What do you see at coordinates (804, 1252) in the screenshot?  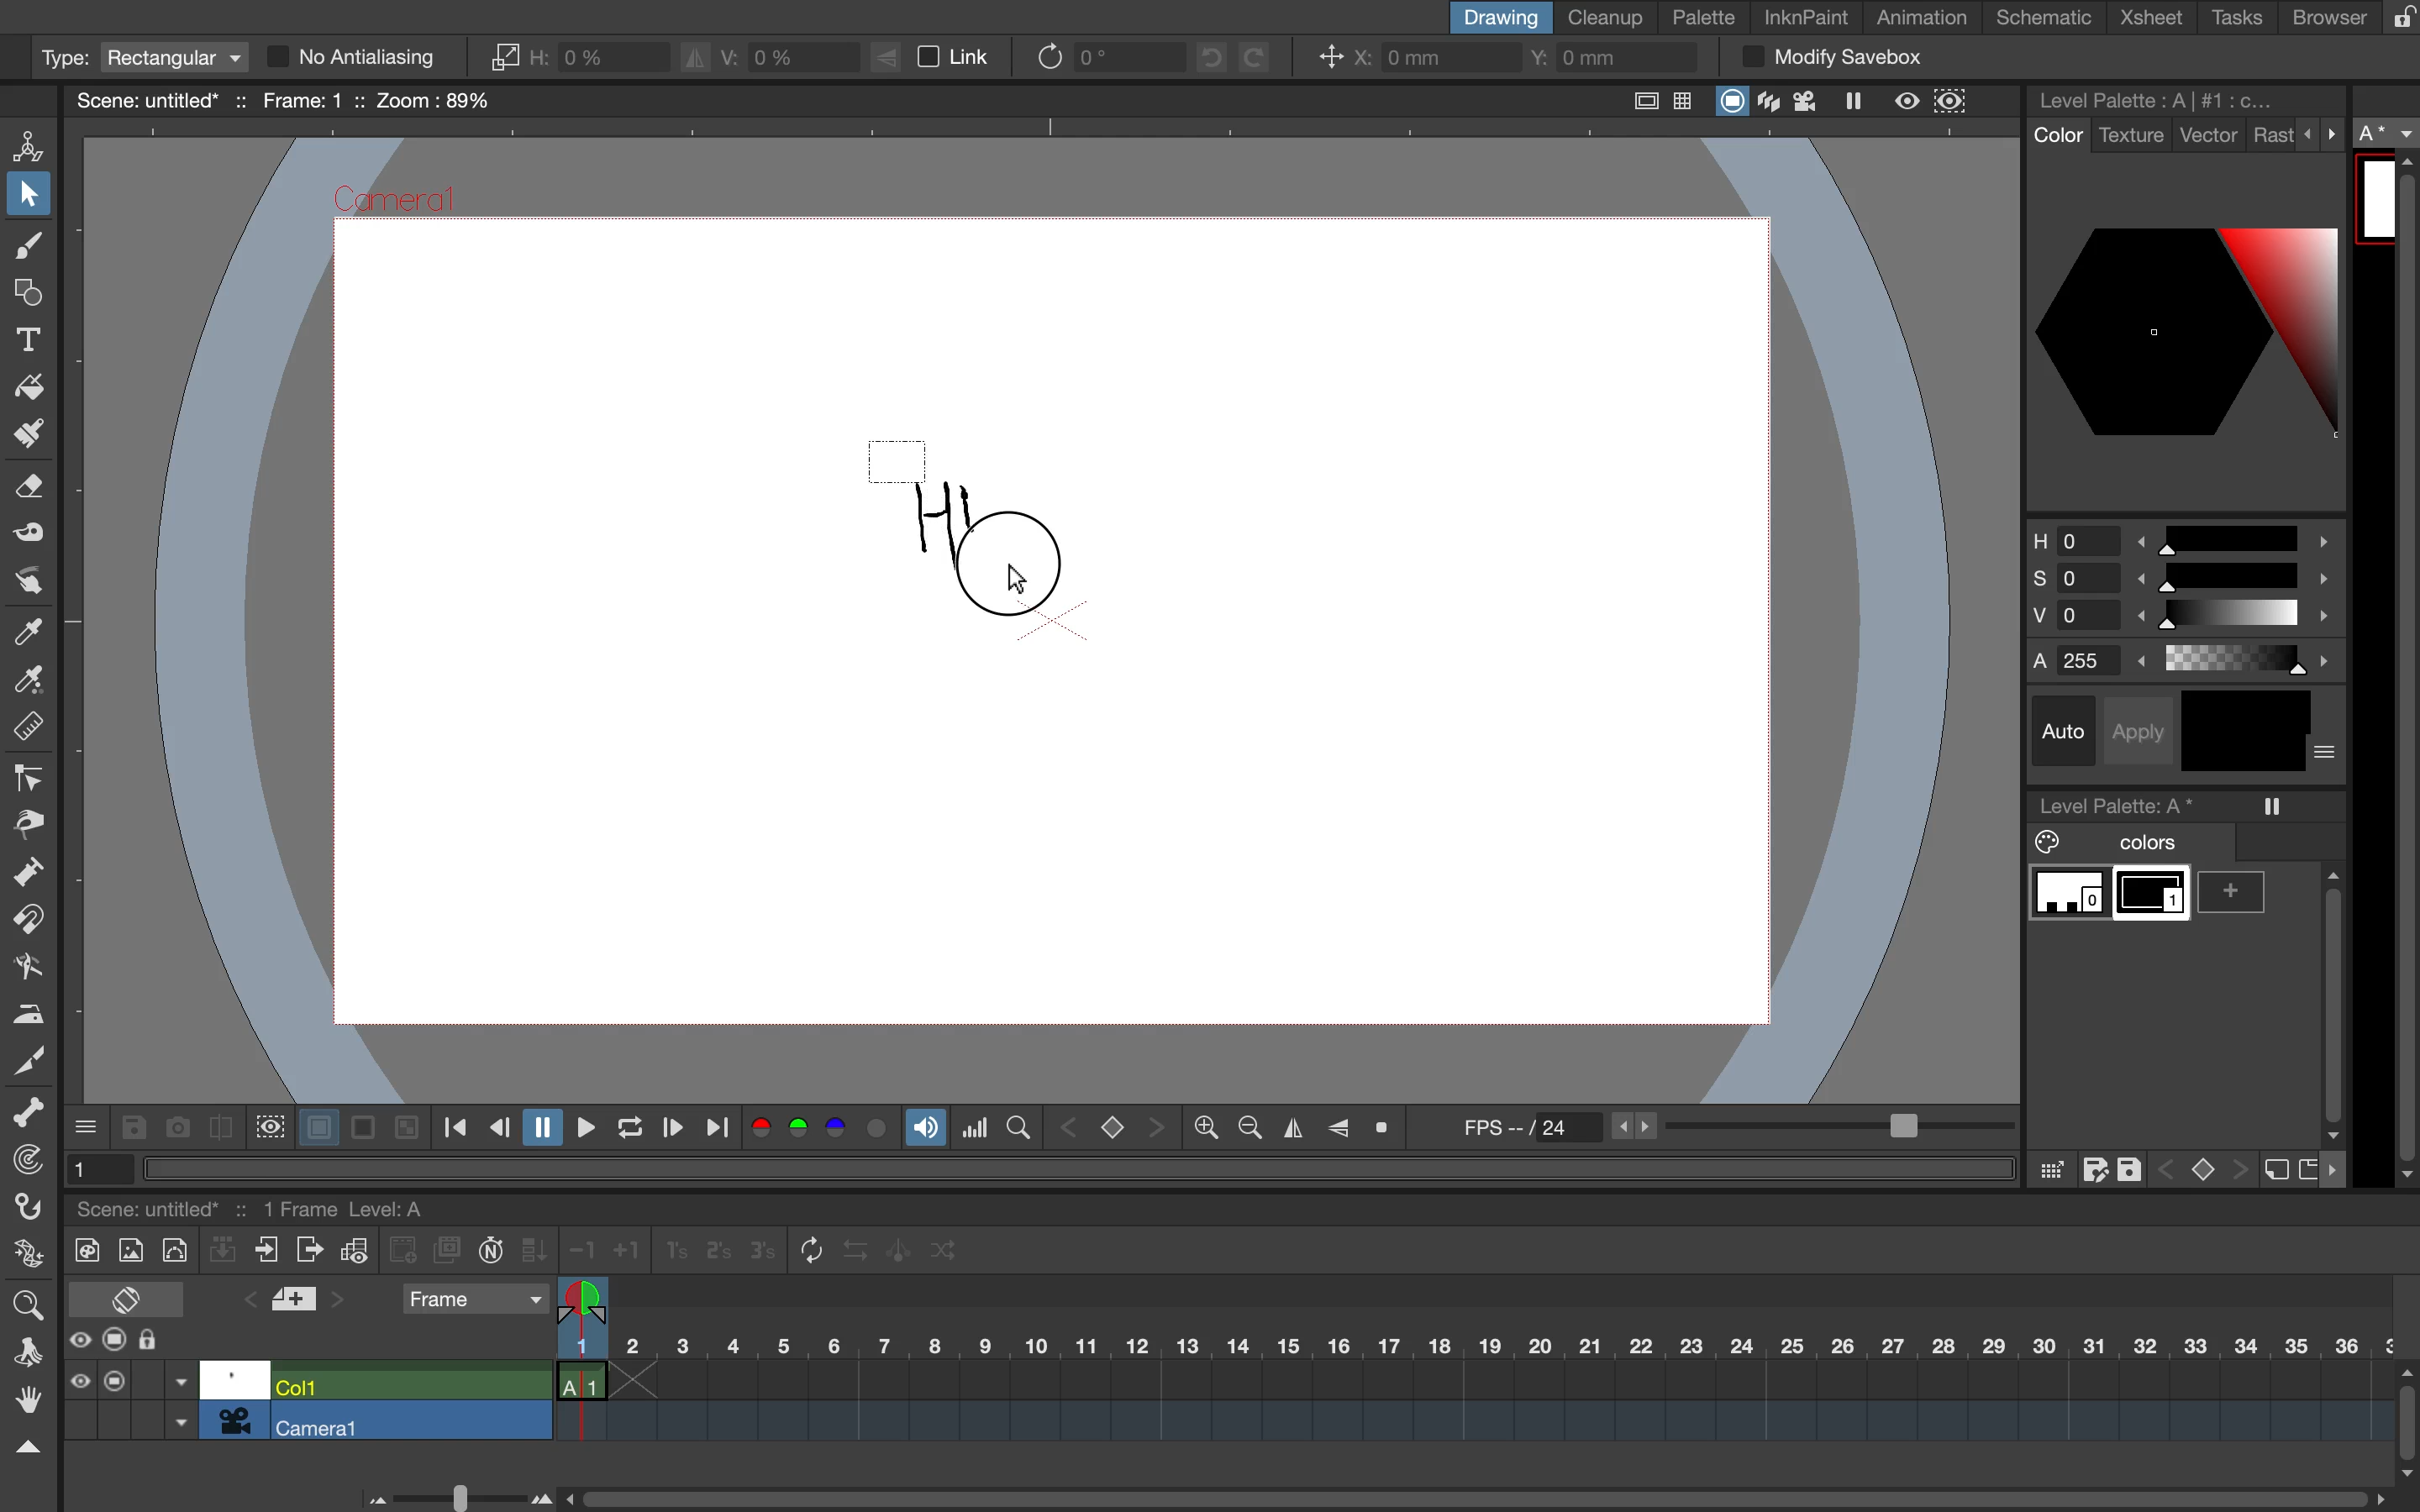 I see `repeat` at bounding box center [804, 1252].